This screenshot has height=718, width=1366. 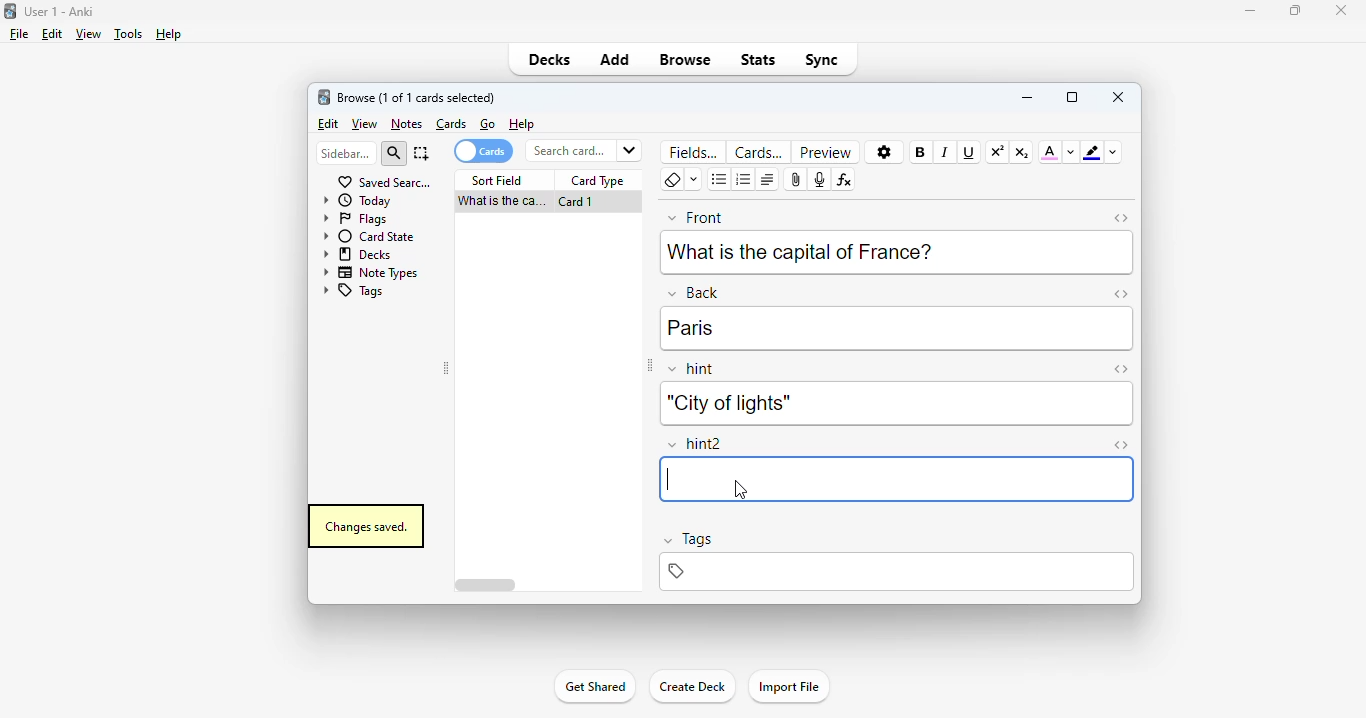 What do you see at coordinates (1295, 9) in the screenshot?
I see `maximize` at bounding box center [1295, 9].